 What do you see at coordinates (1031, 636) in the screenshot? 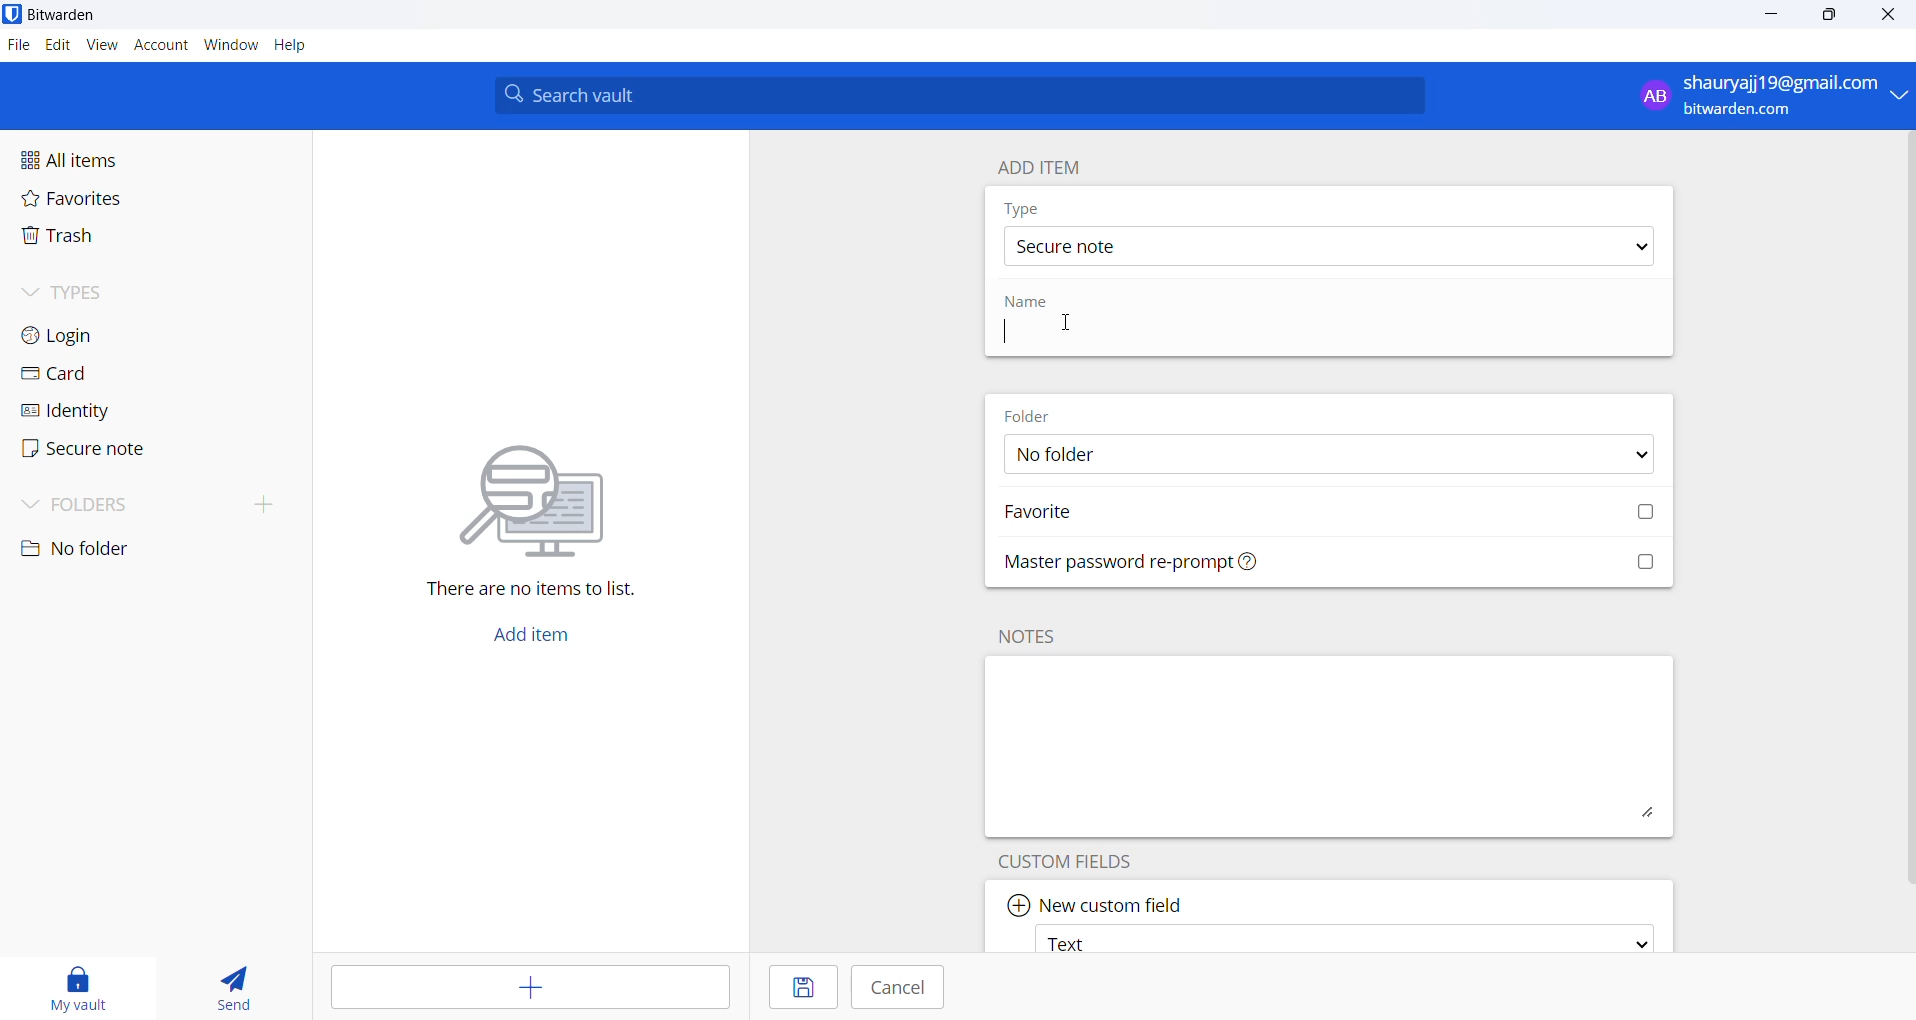
I see `notes heading` at bounding box center [1031, 636].